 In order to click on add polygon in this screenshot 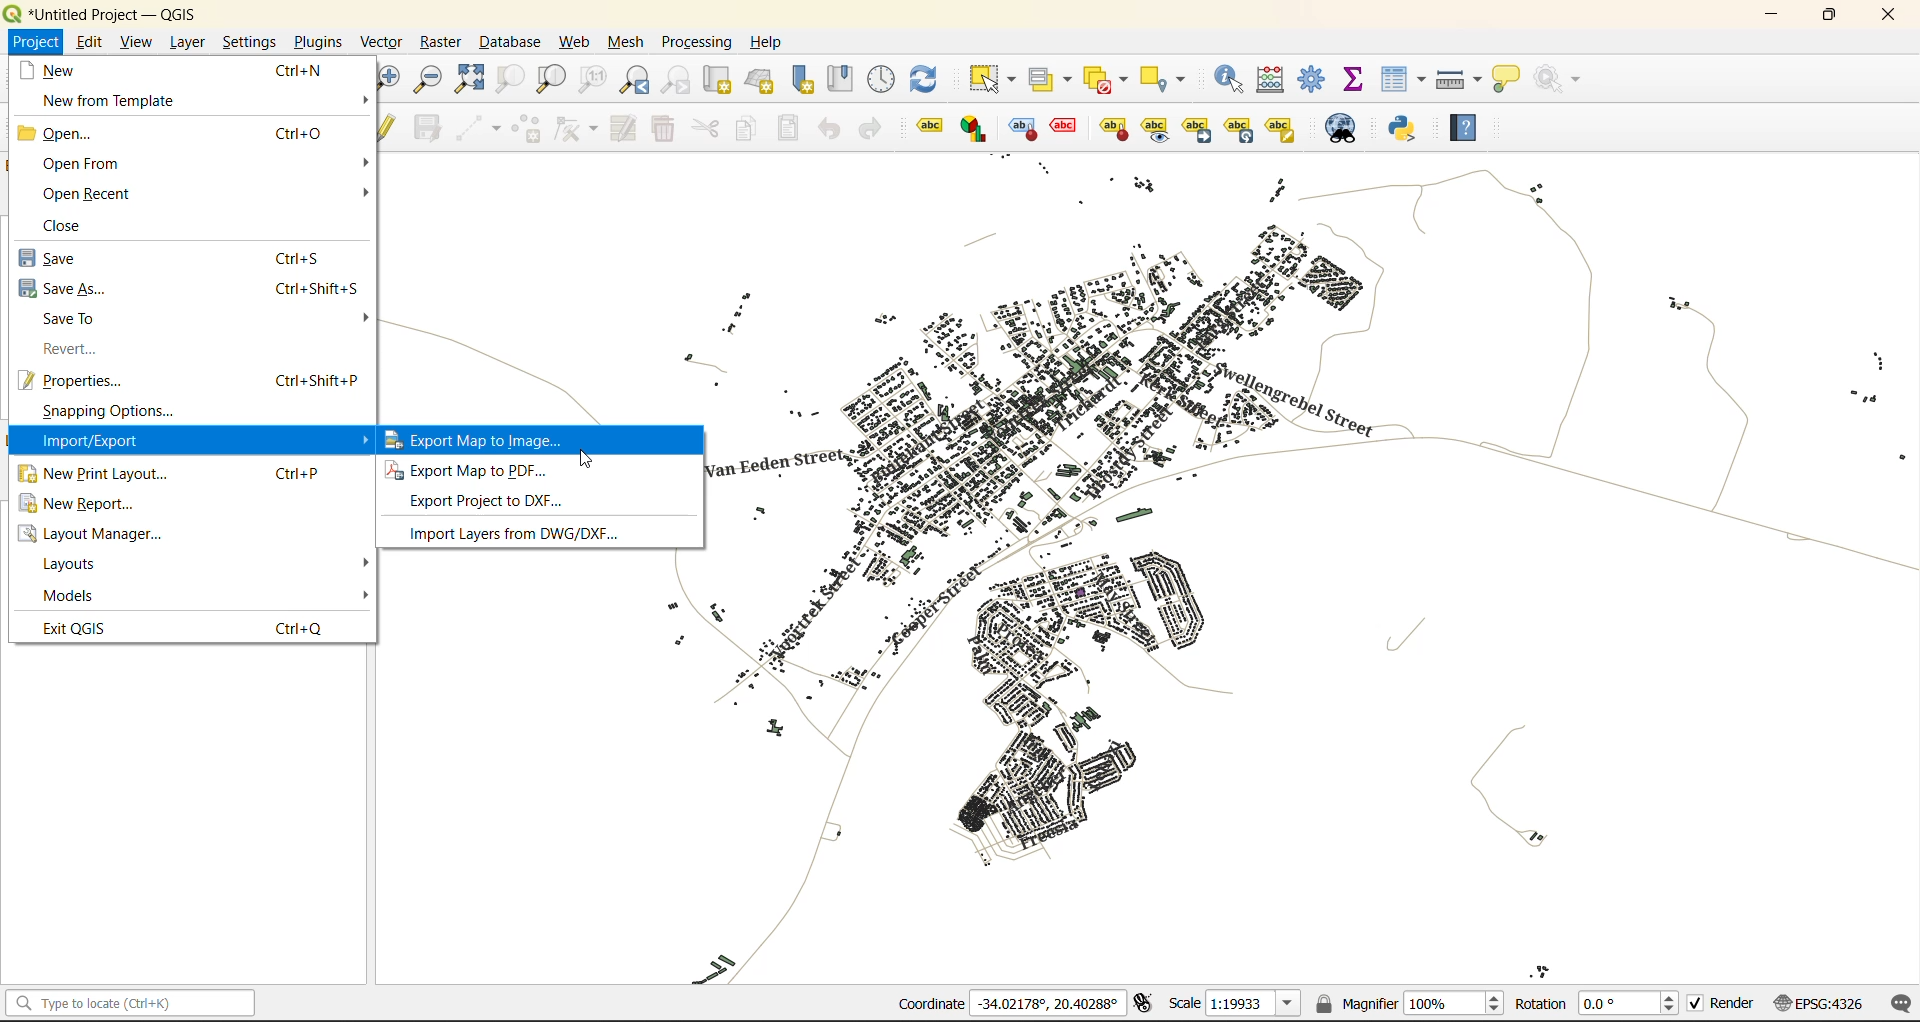, I will do `click(526, 129)`.